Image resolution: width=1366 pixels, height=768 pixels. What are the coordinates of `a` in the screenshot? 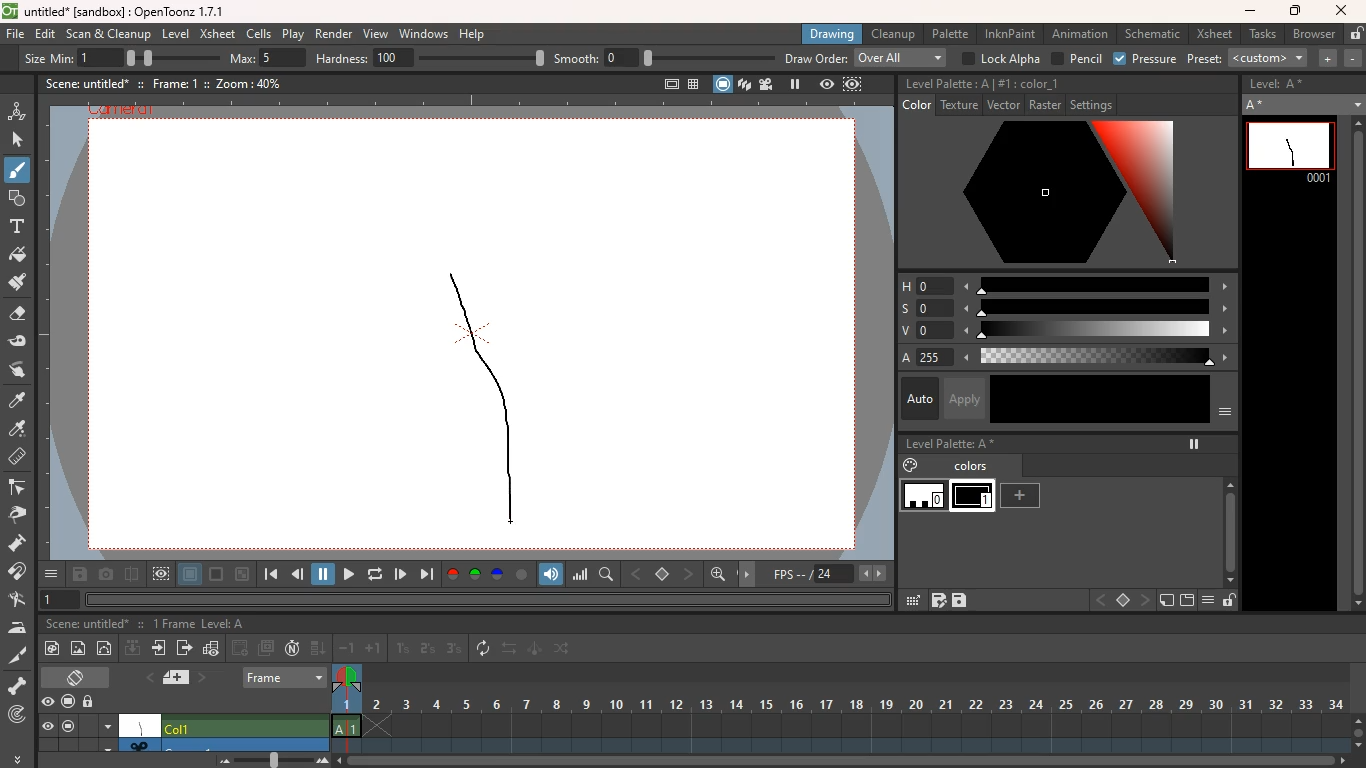 It's located at (908, 357).